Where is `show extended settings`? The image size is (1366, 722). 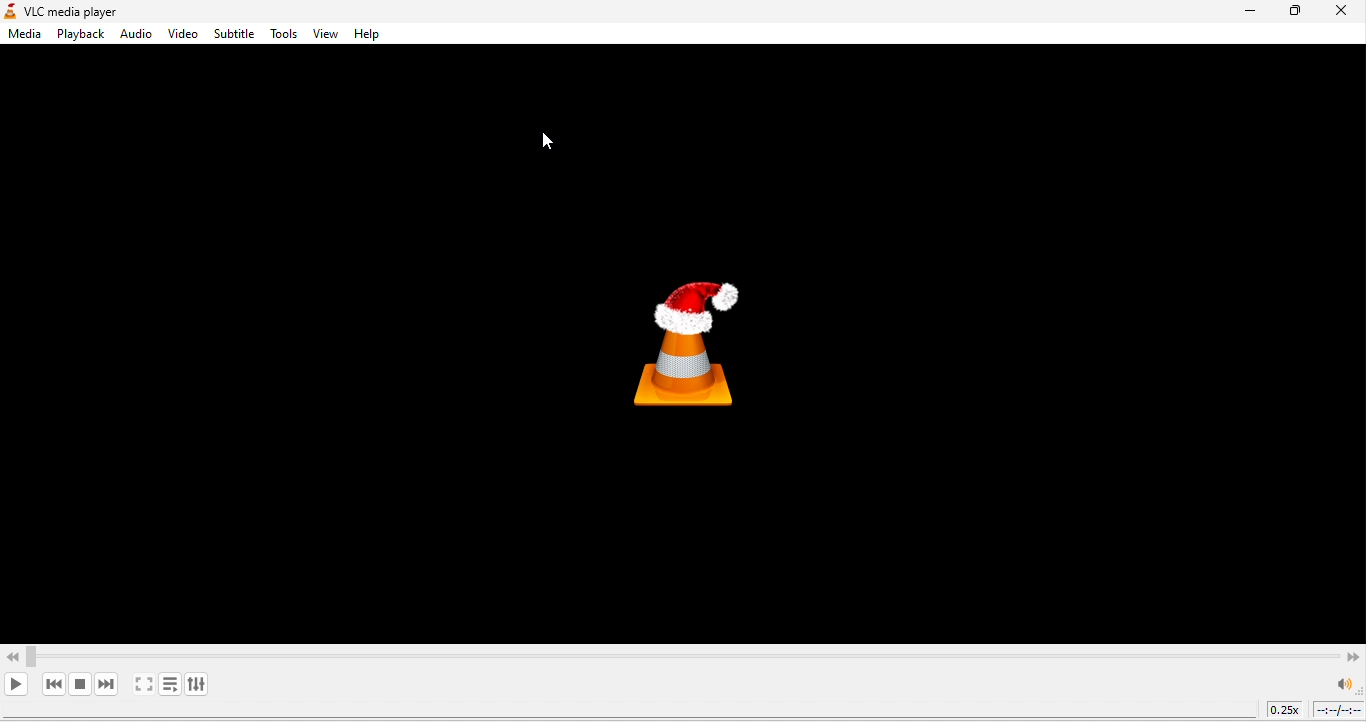
show extended settings is located at coordinates (203, 684).